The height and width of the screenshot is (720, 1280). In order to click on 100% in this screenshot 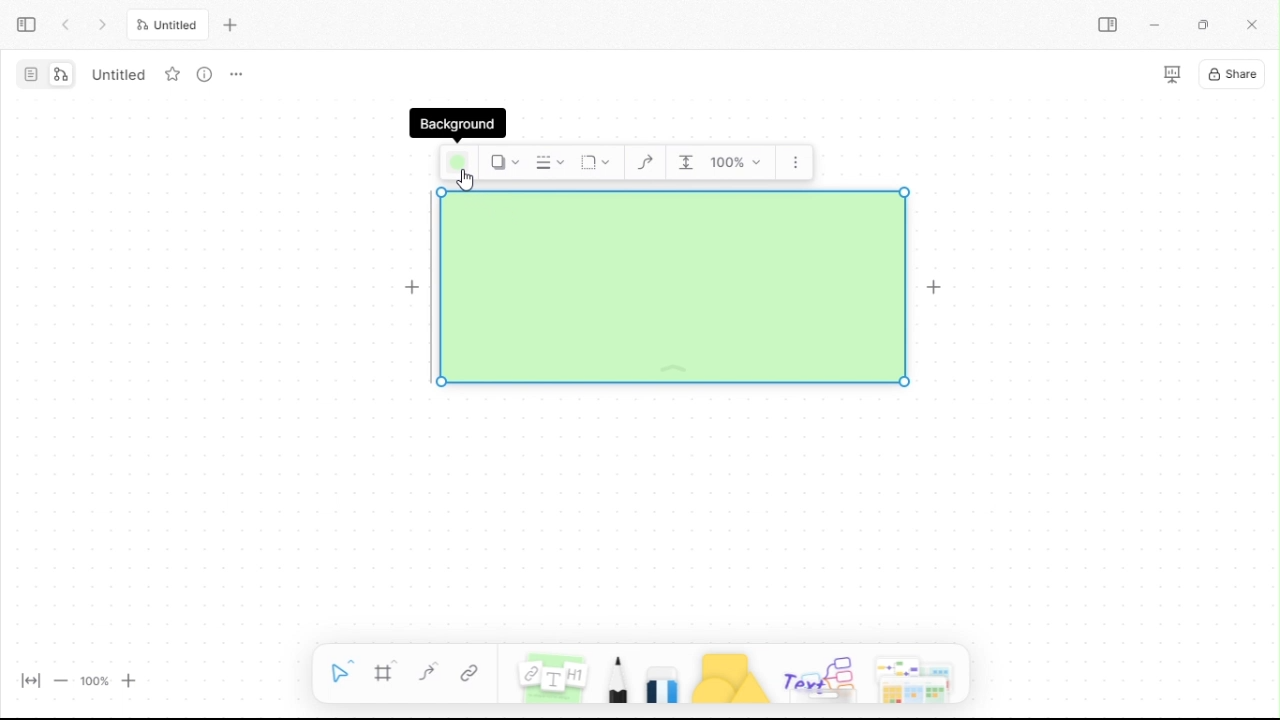, I will do `click(93, 681)`.